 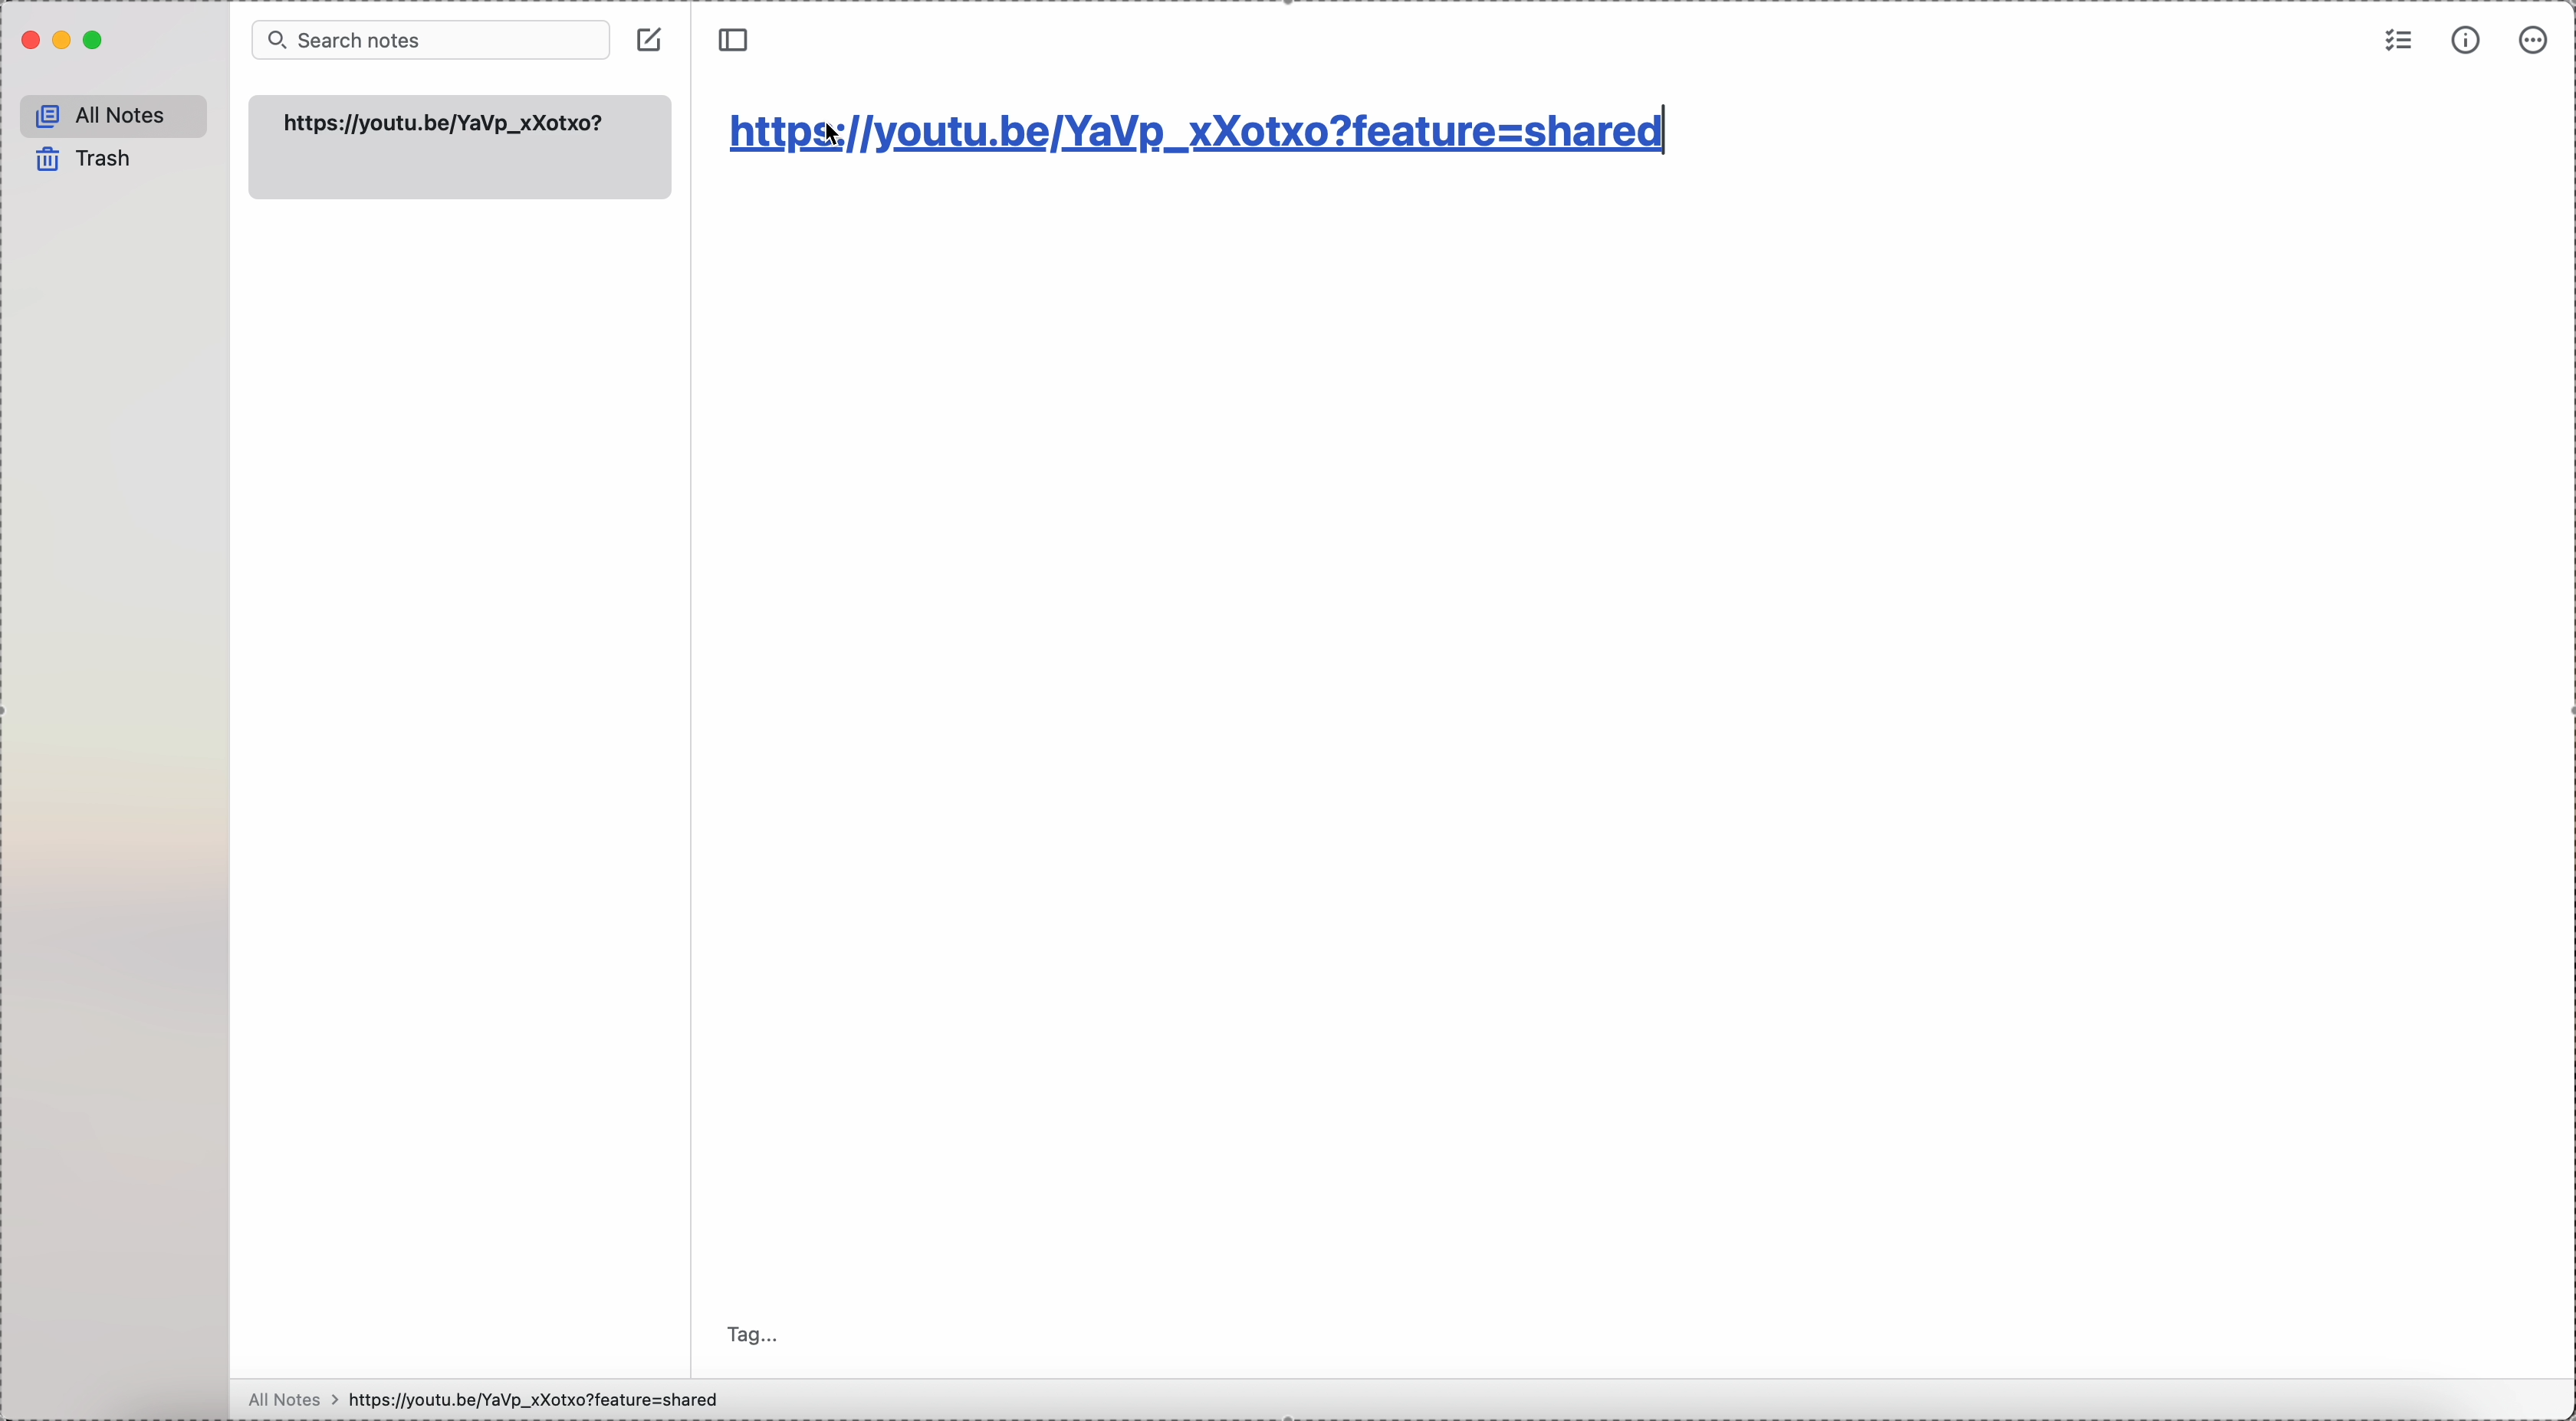 What do you see at coordinates (95, 42) in the screenshot?
I see `maximize` at bounding box center [95, 42].